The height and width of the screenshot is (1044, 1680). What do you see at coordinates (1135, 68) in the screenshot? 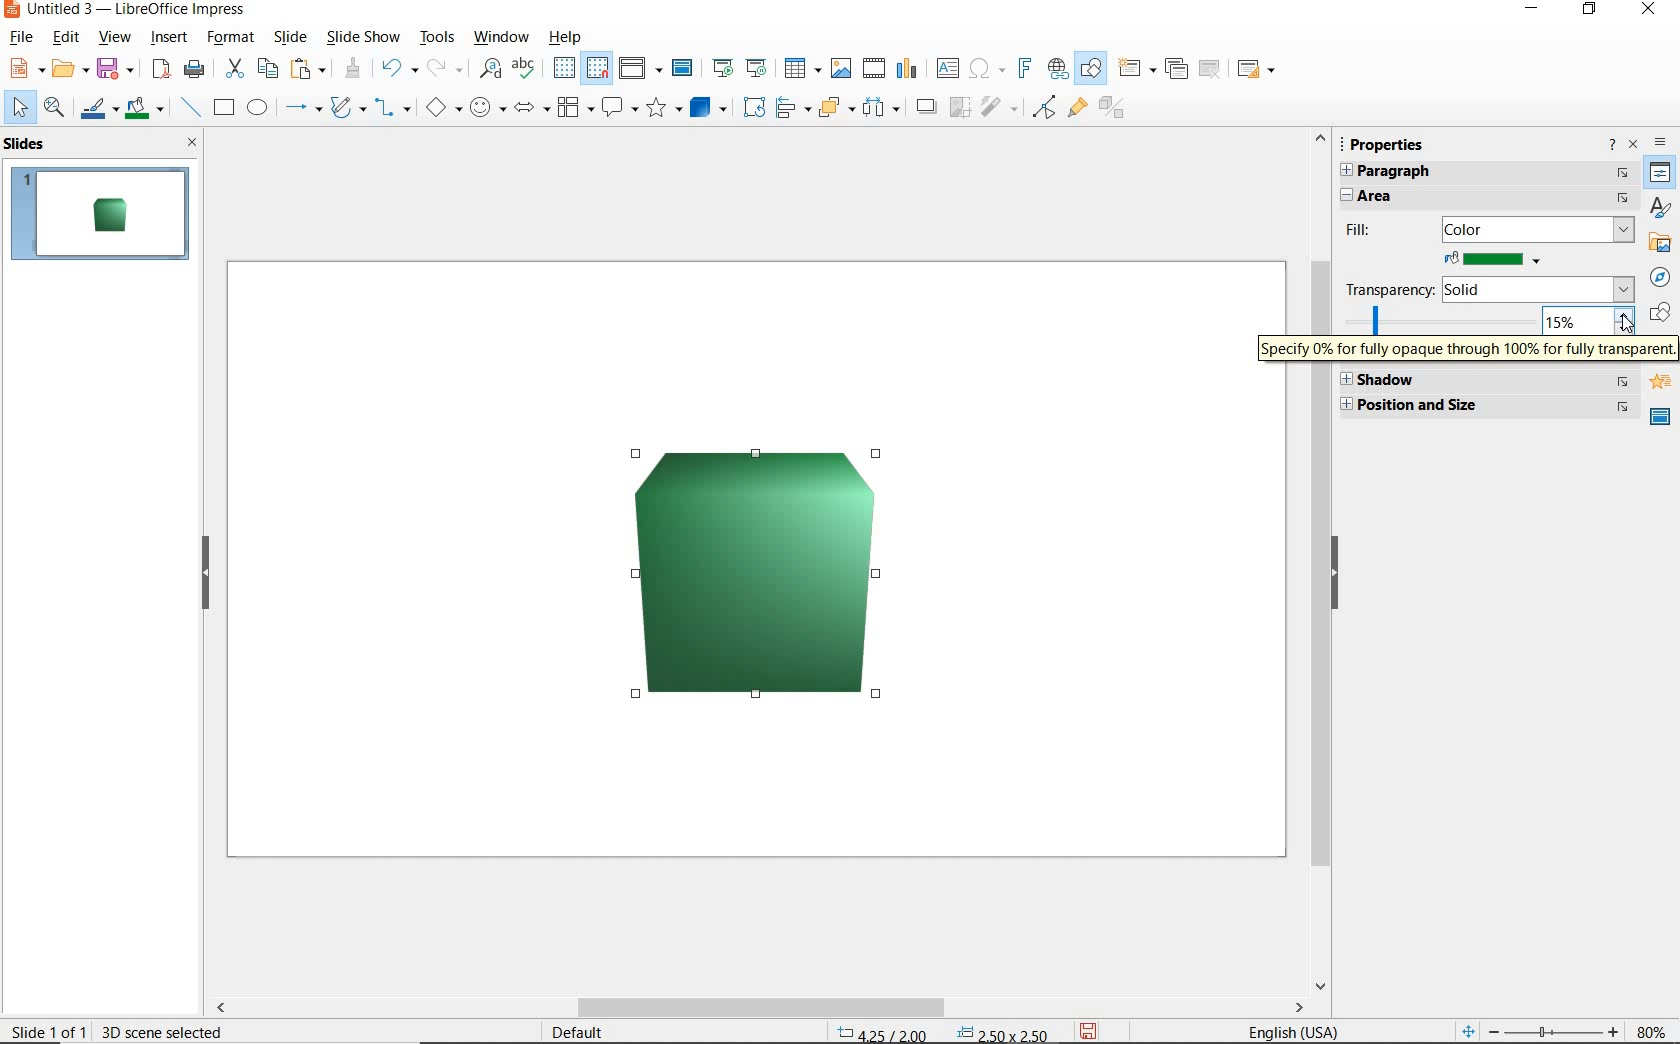
I see `new slide` at bounding box center [1135, 68].